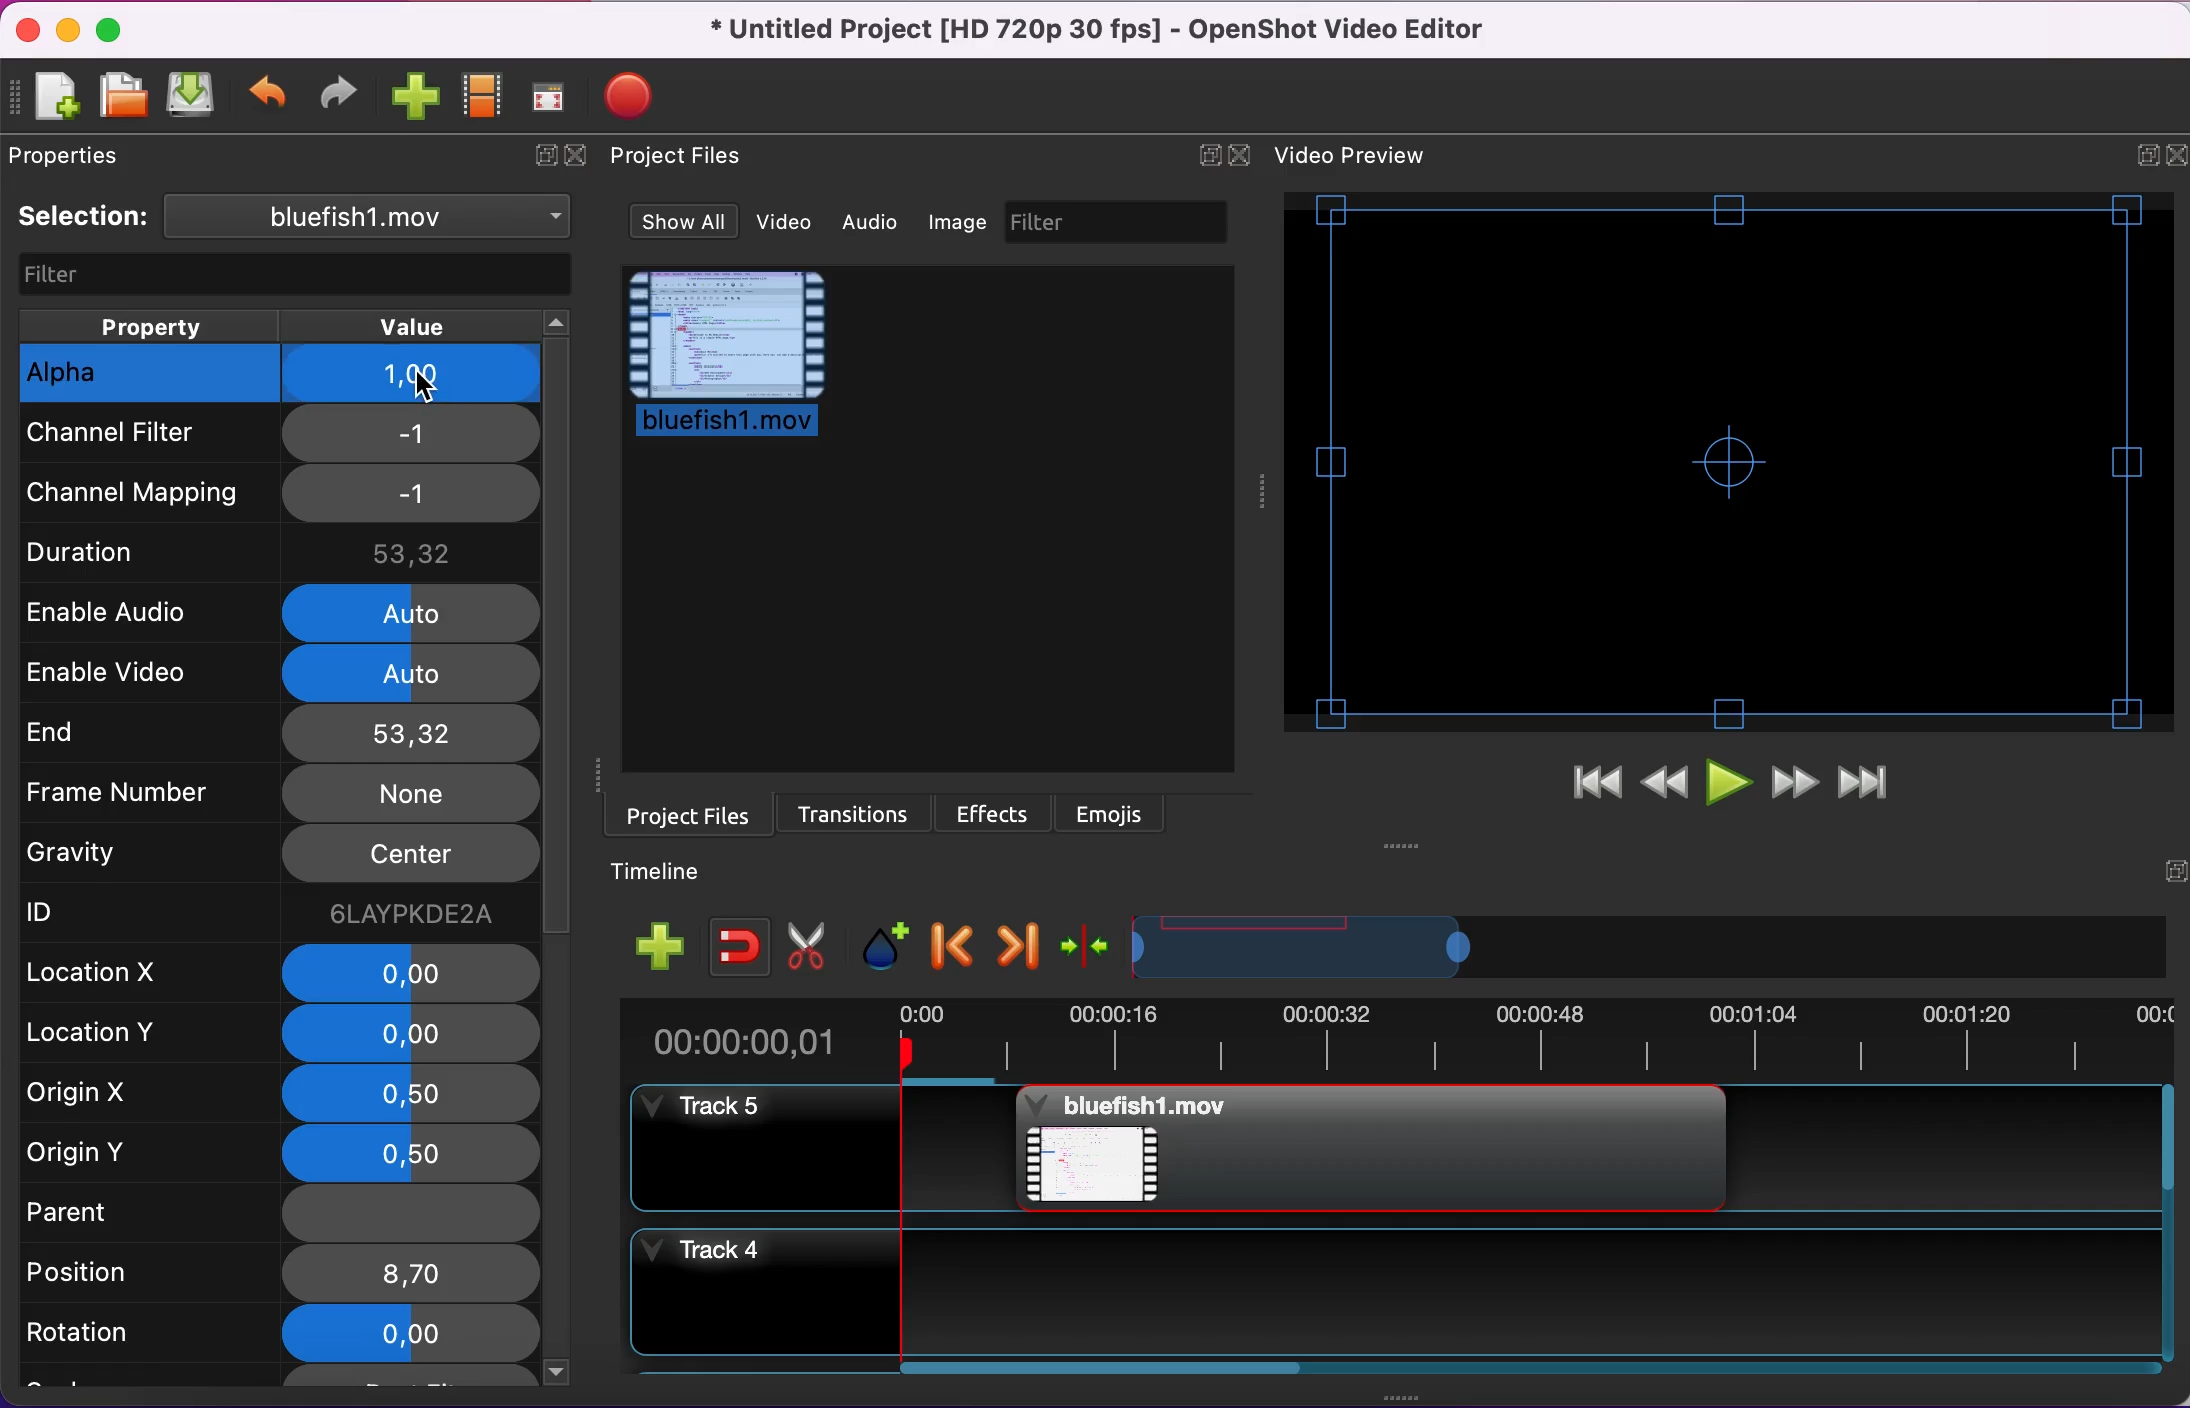 This screenshot has height=1408, width=2190. Describe the element at coordinates (413, 96) in the screenshot. I see `import files` at that location.